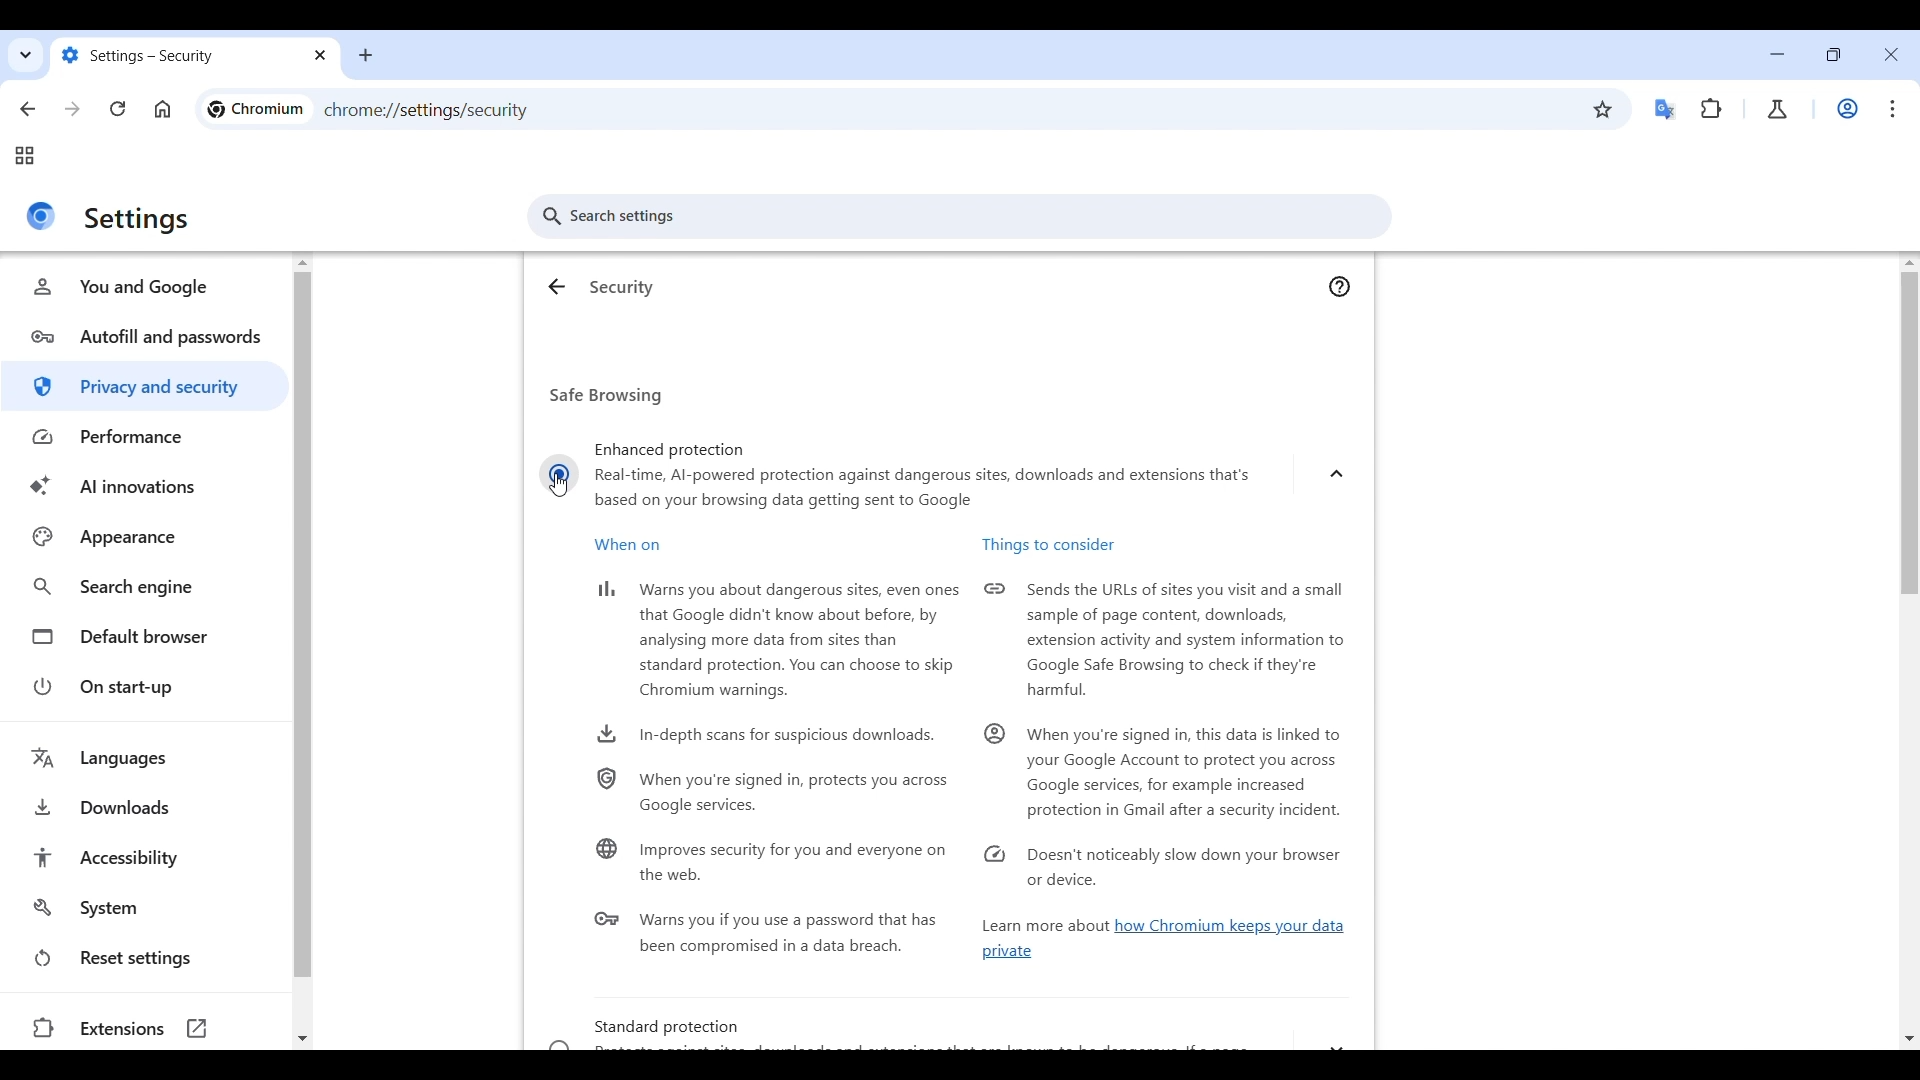 The width and height of the screenshot is (1920, 1080). Describe the element at coordinates (145, 387) in the screenshot. I see `Privacy and security ` at that location.